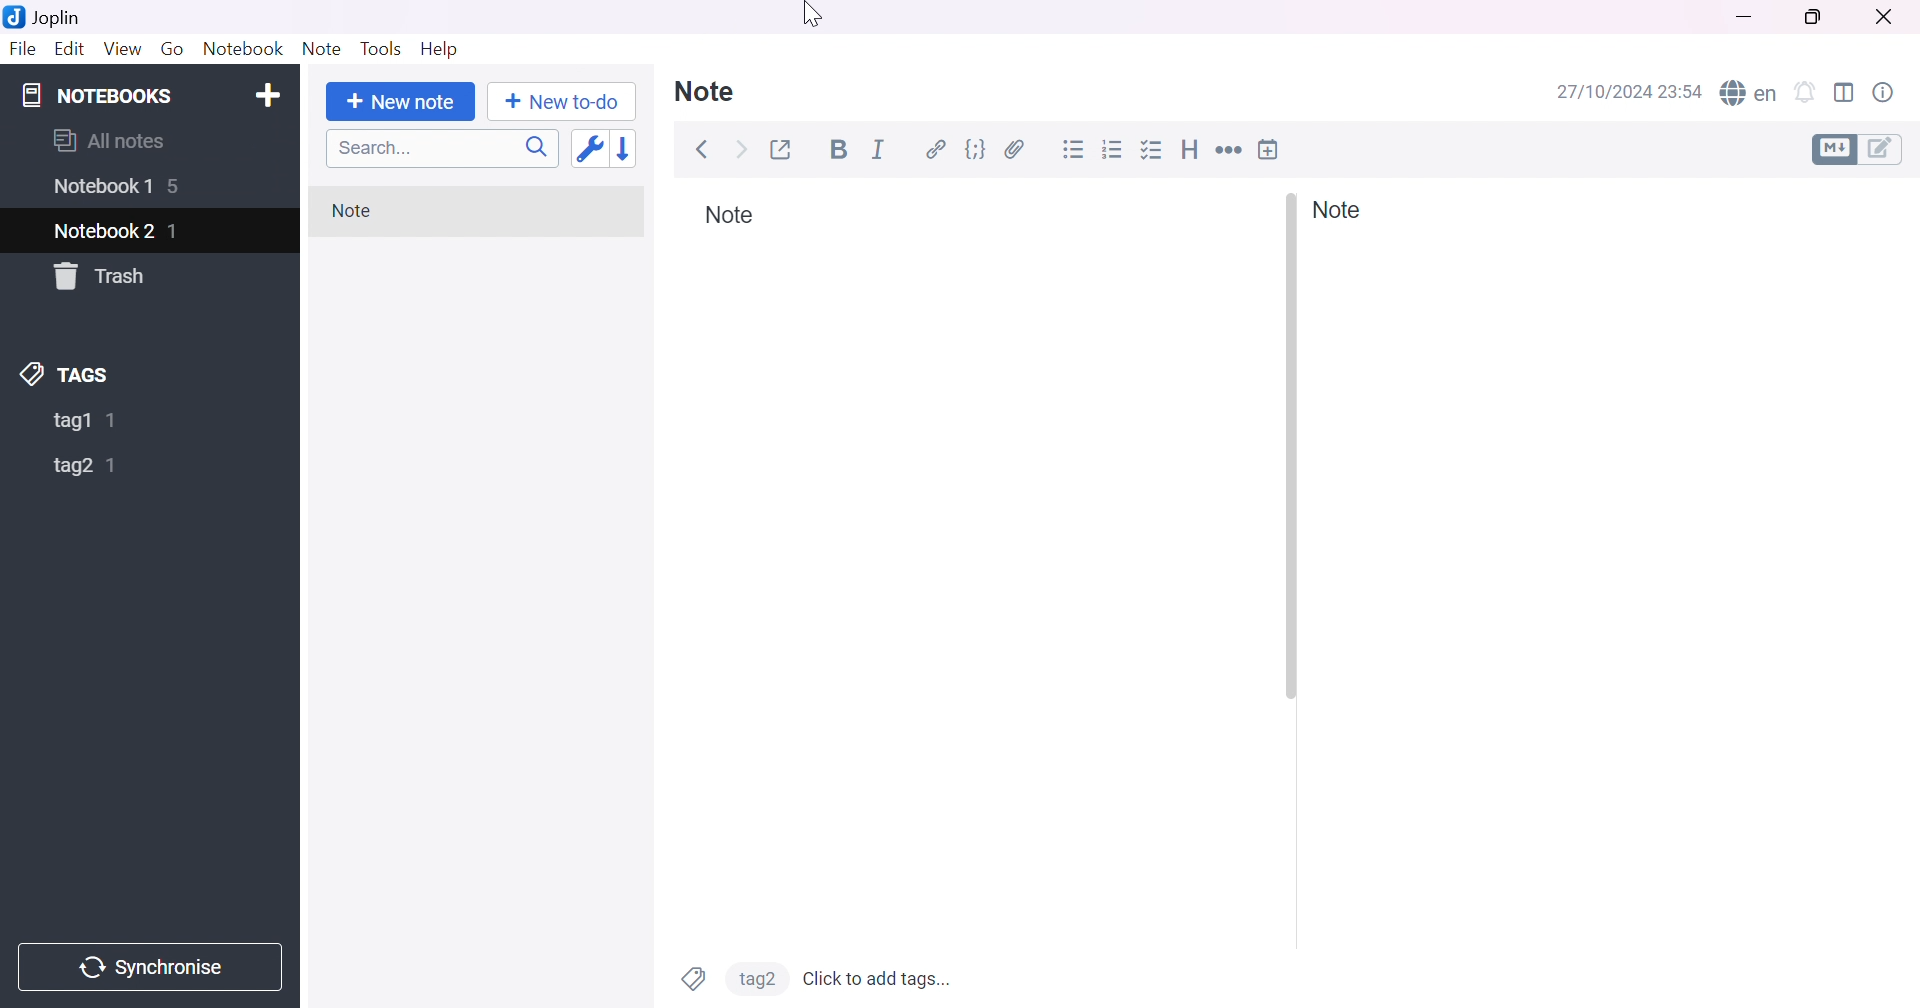 The image size is (1920, 1008). Describe the element at coordinates (1114, 150) in the screenshot. I see `Numbered list` at that location.